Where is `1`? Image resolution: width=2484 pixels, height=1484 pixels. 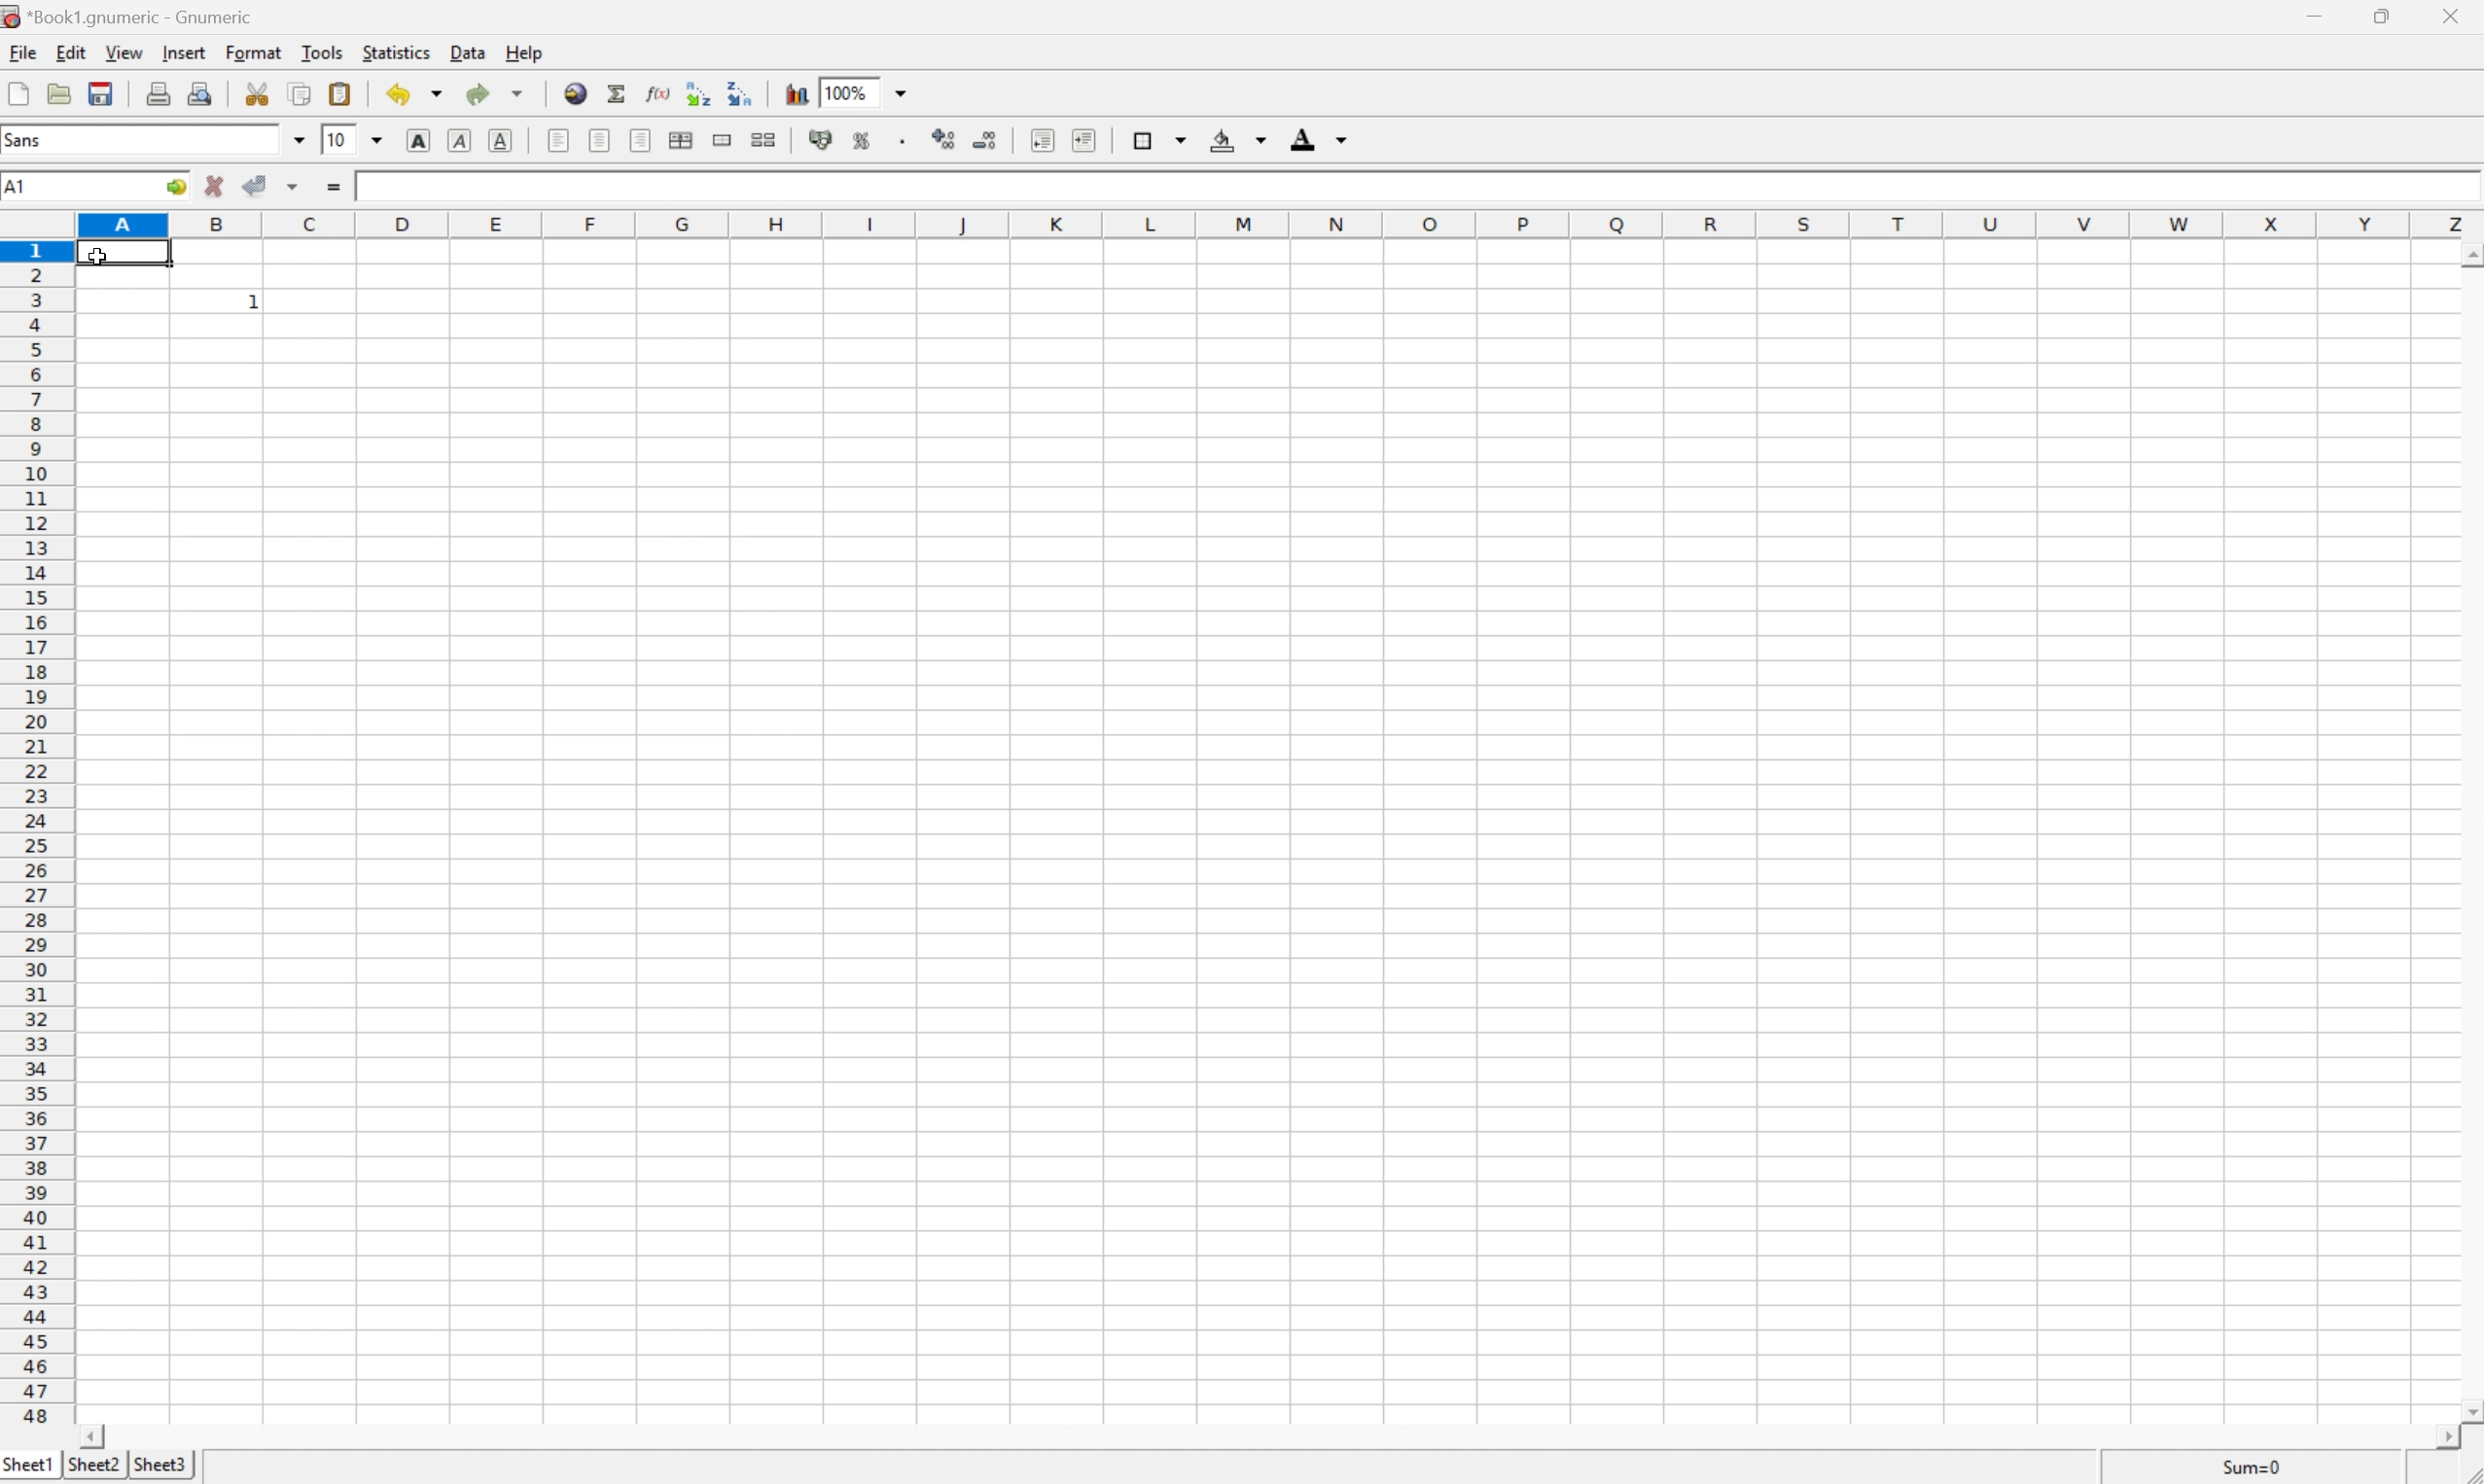
1 is located at coordinates (254, 303).